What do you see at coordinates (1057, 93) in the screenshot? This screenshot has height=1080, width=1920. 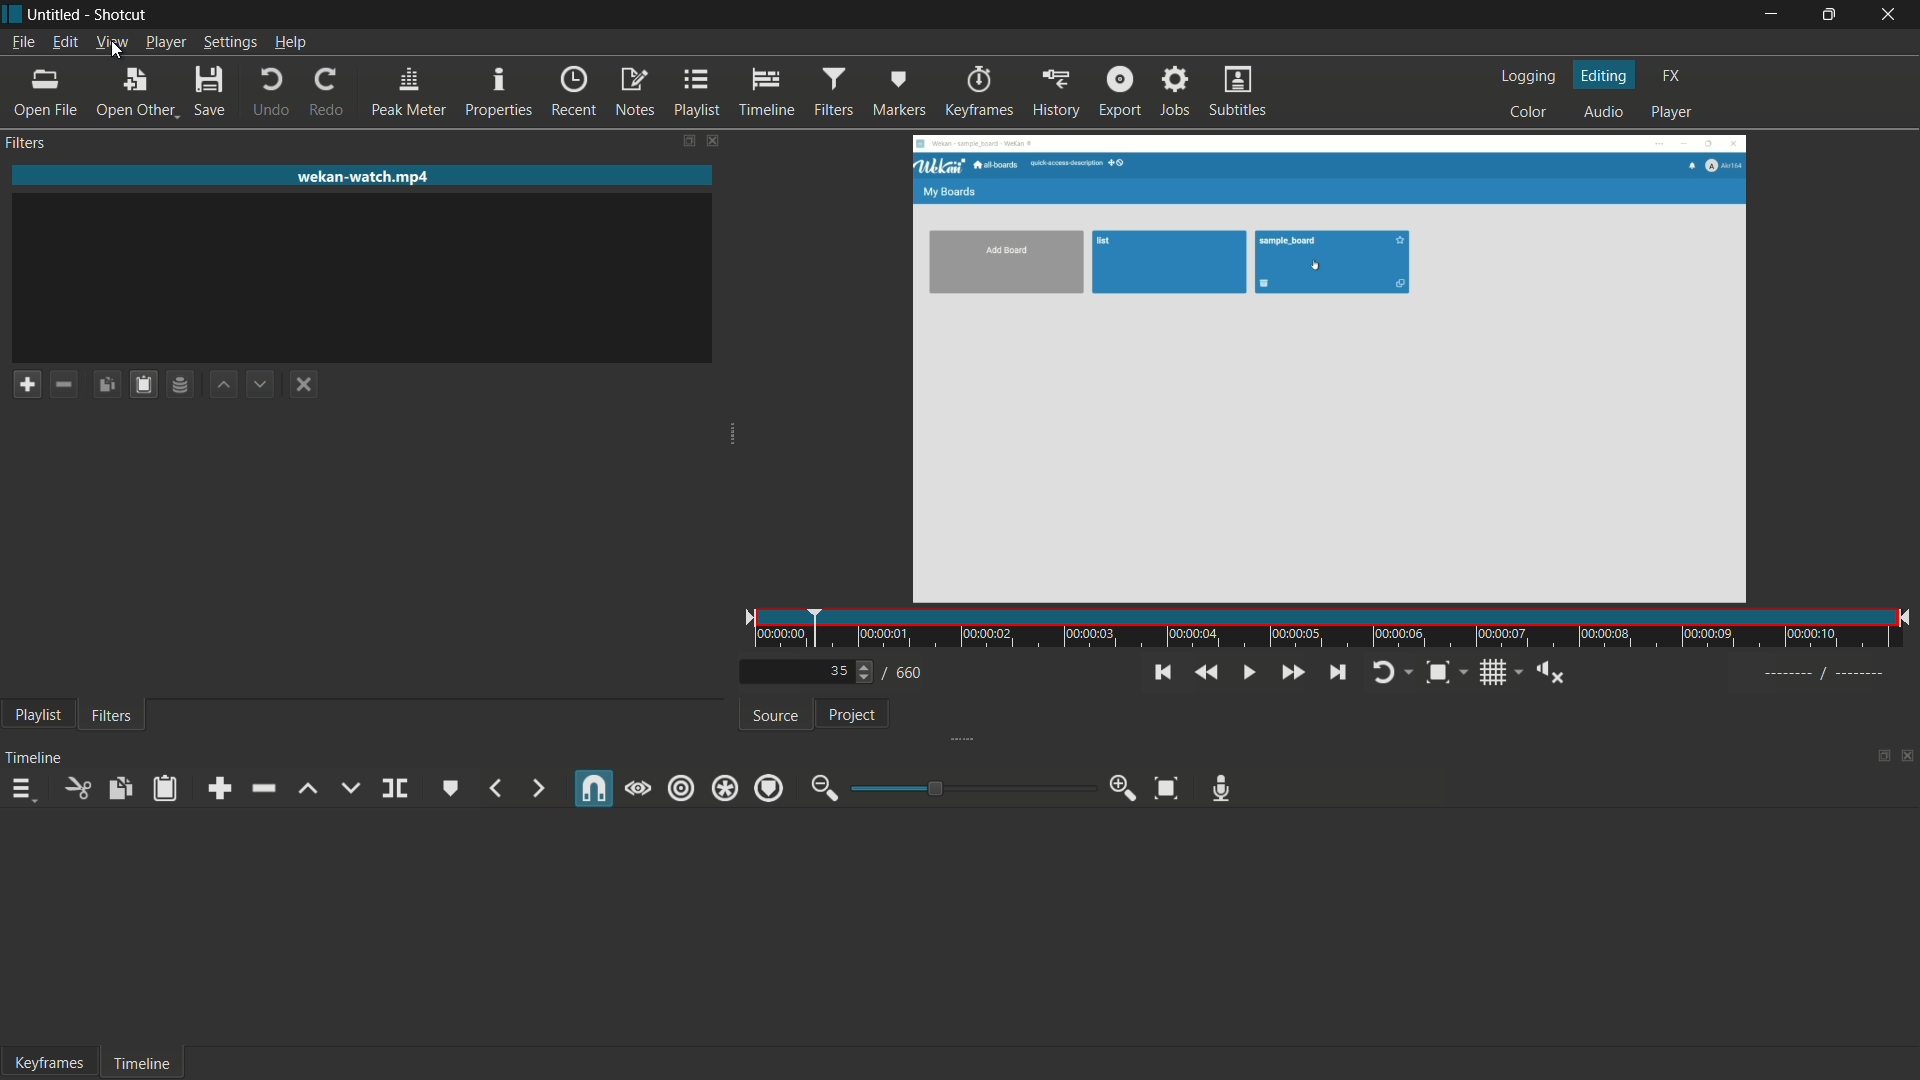 I see `history` at bounding box center [1057, 93].